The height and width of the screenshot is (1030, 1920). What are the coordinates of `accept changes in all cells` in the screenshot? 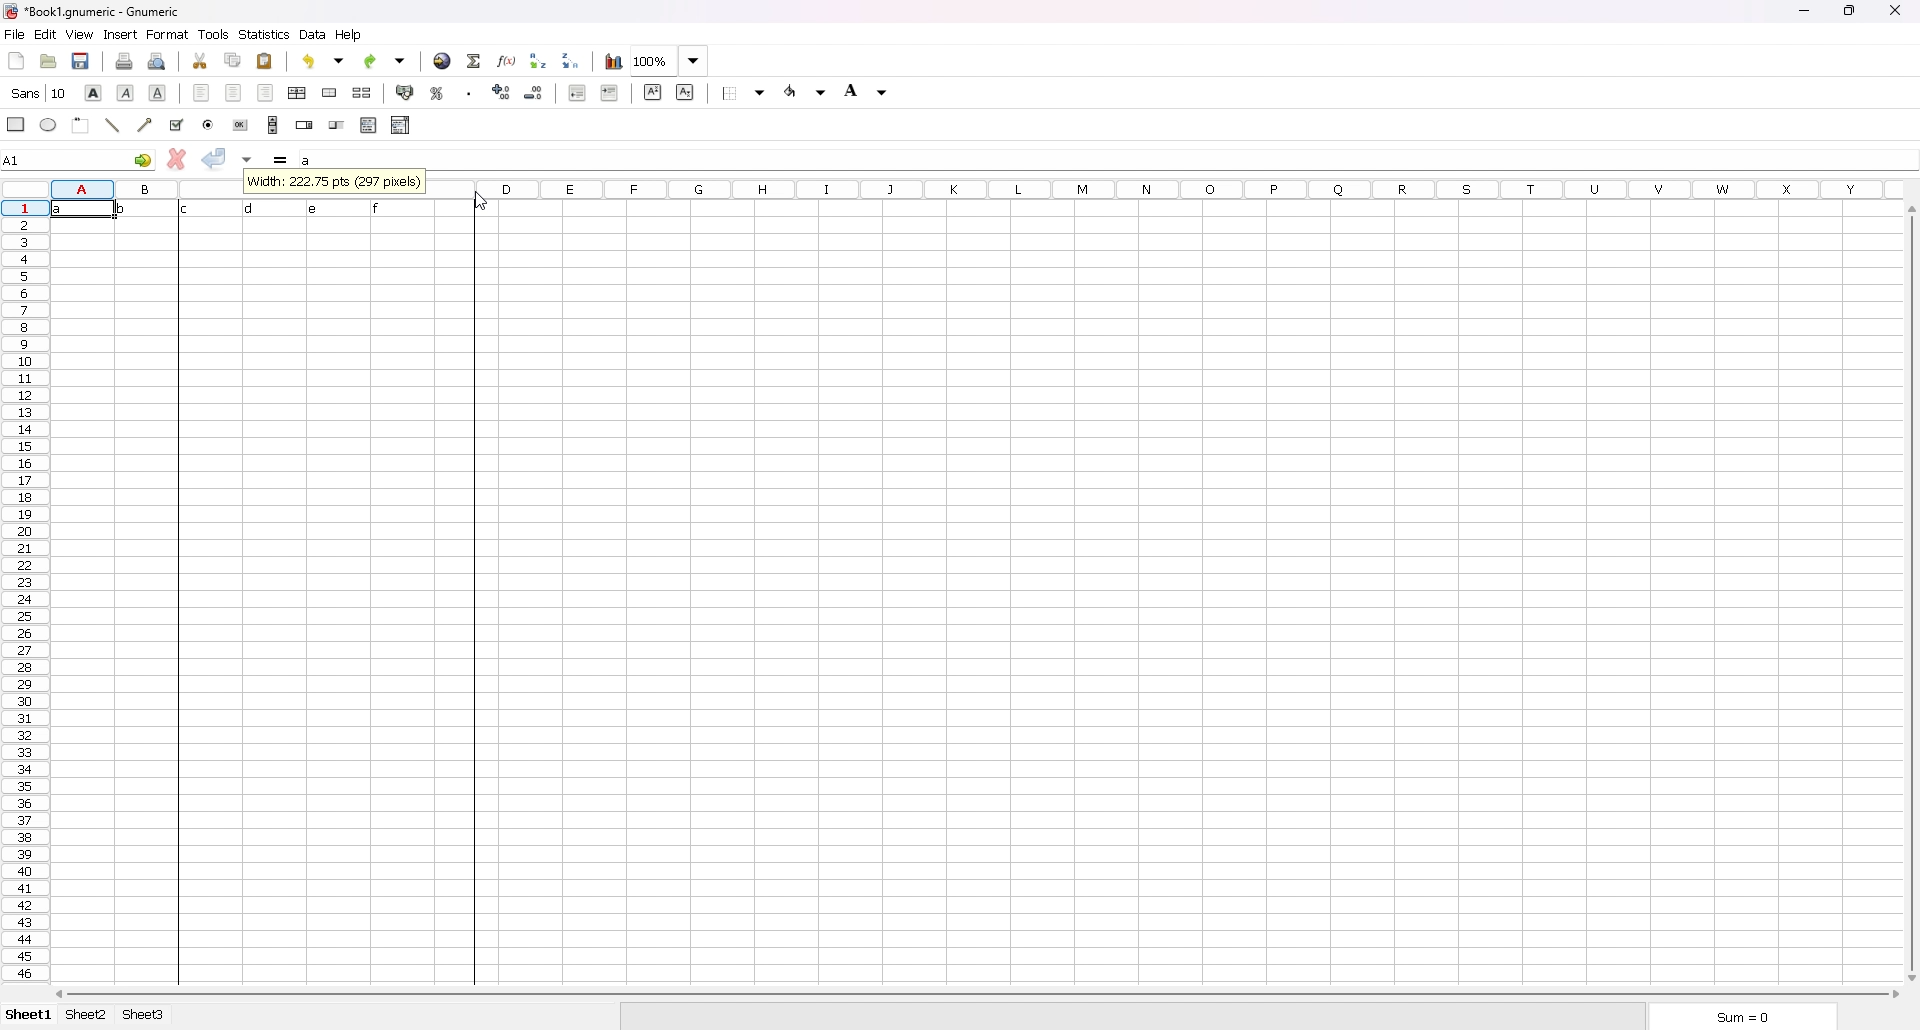 It's located at (249, 160).